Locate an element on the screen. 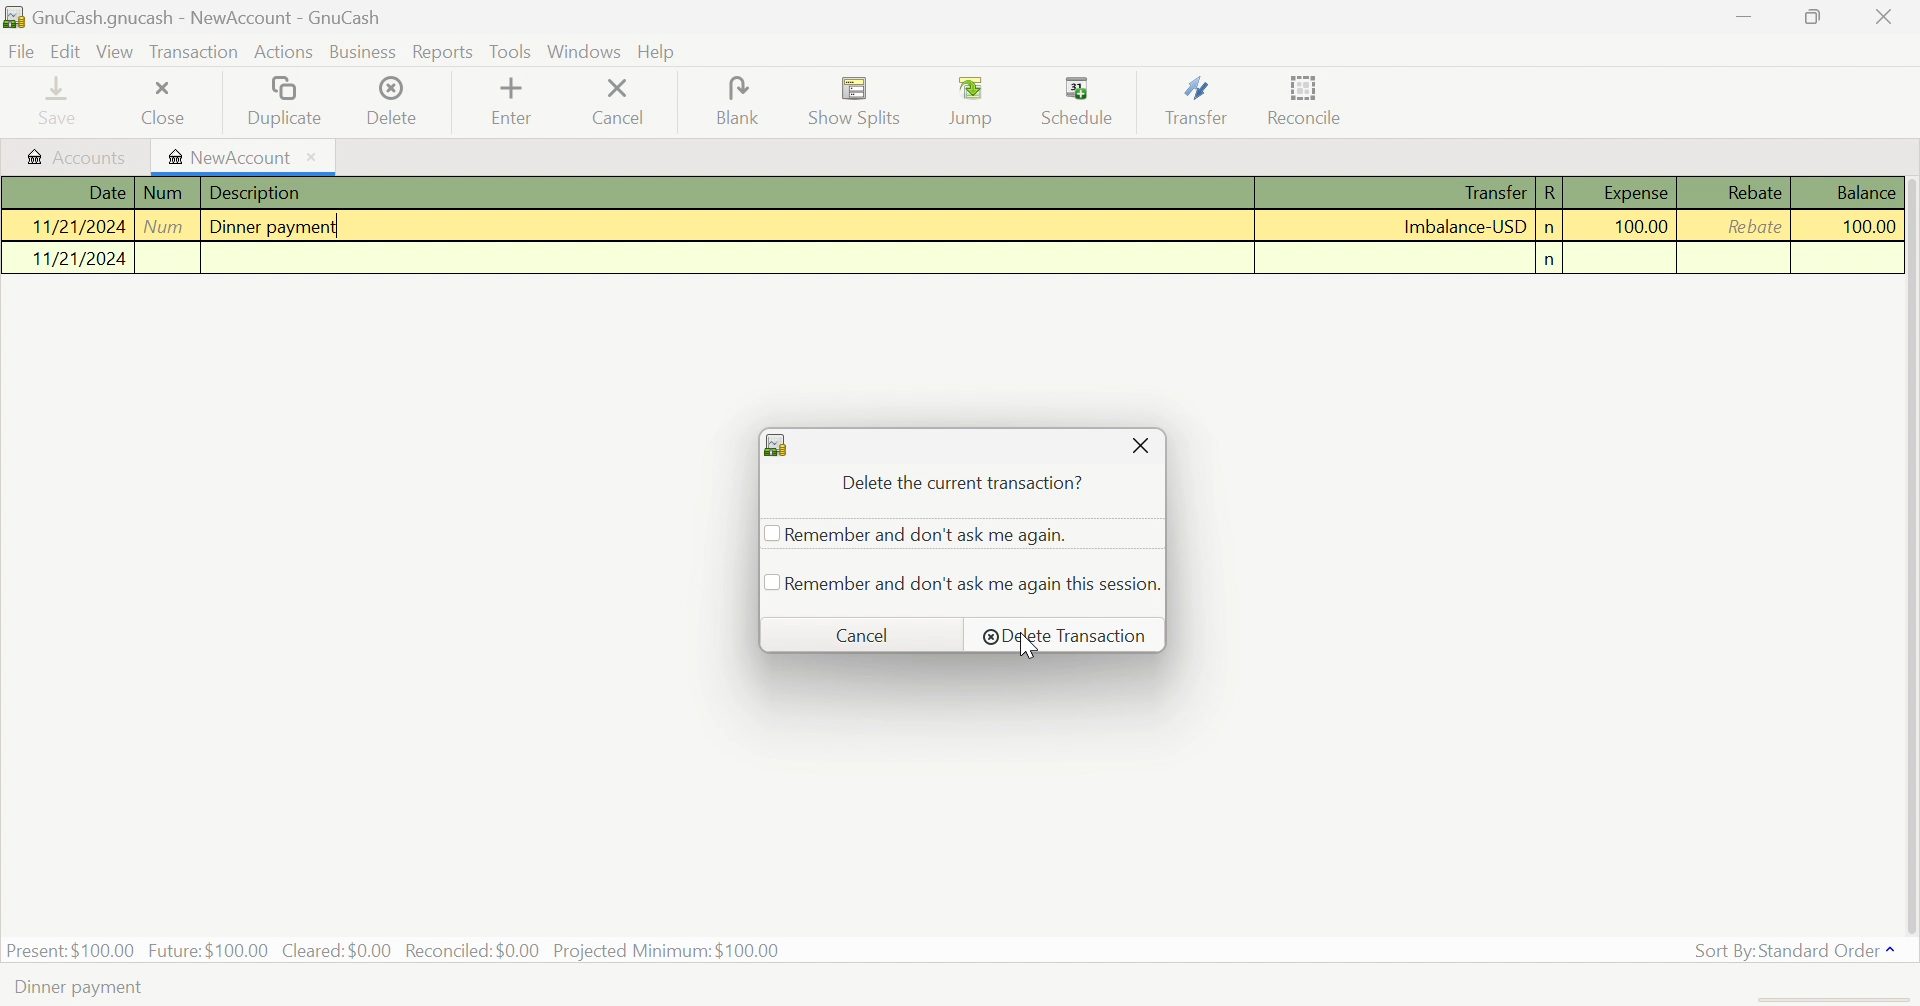  Transfer is located at coordinates (1197, 99).